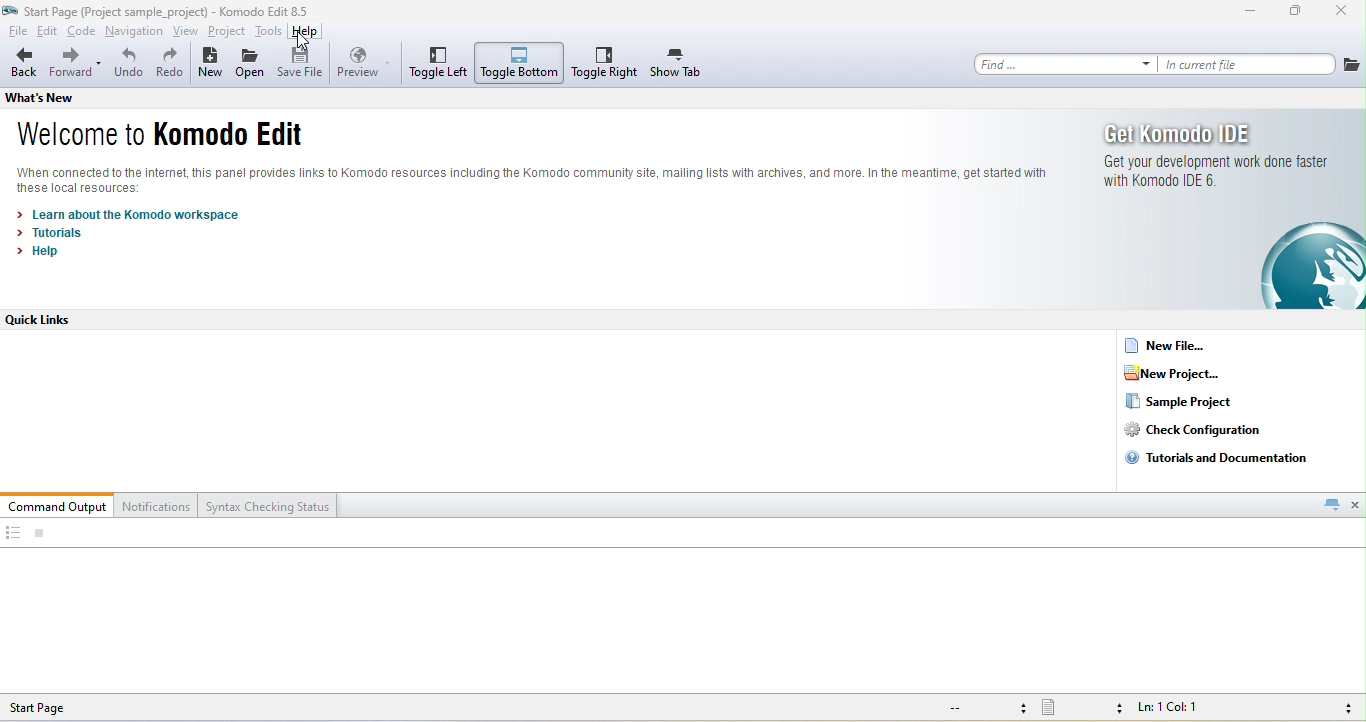 The height and width of the screenshot is (722, 1366). Describe the element at coordinates (210, 65) in the screenshot. I see `new` at that location.